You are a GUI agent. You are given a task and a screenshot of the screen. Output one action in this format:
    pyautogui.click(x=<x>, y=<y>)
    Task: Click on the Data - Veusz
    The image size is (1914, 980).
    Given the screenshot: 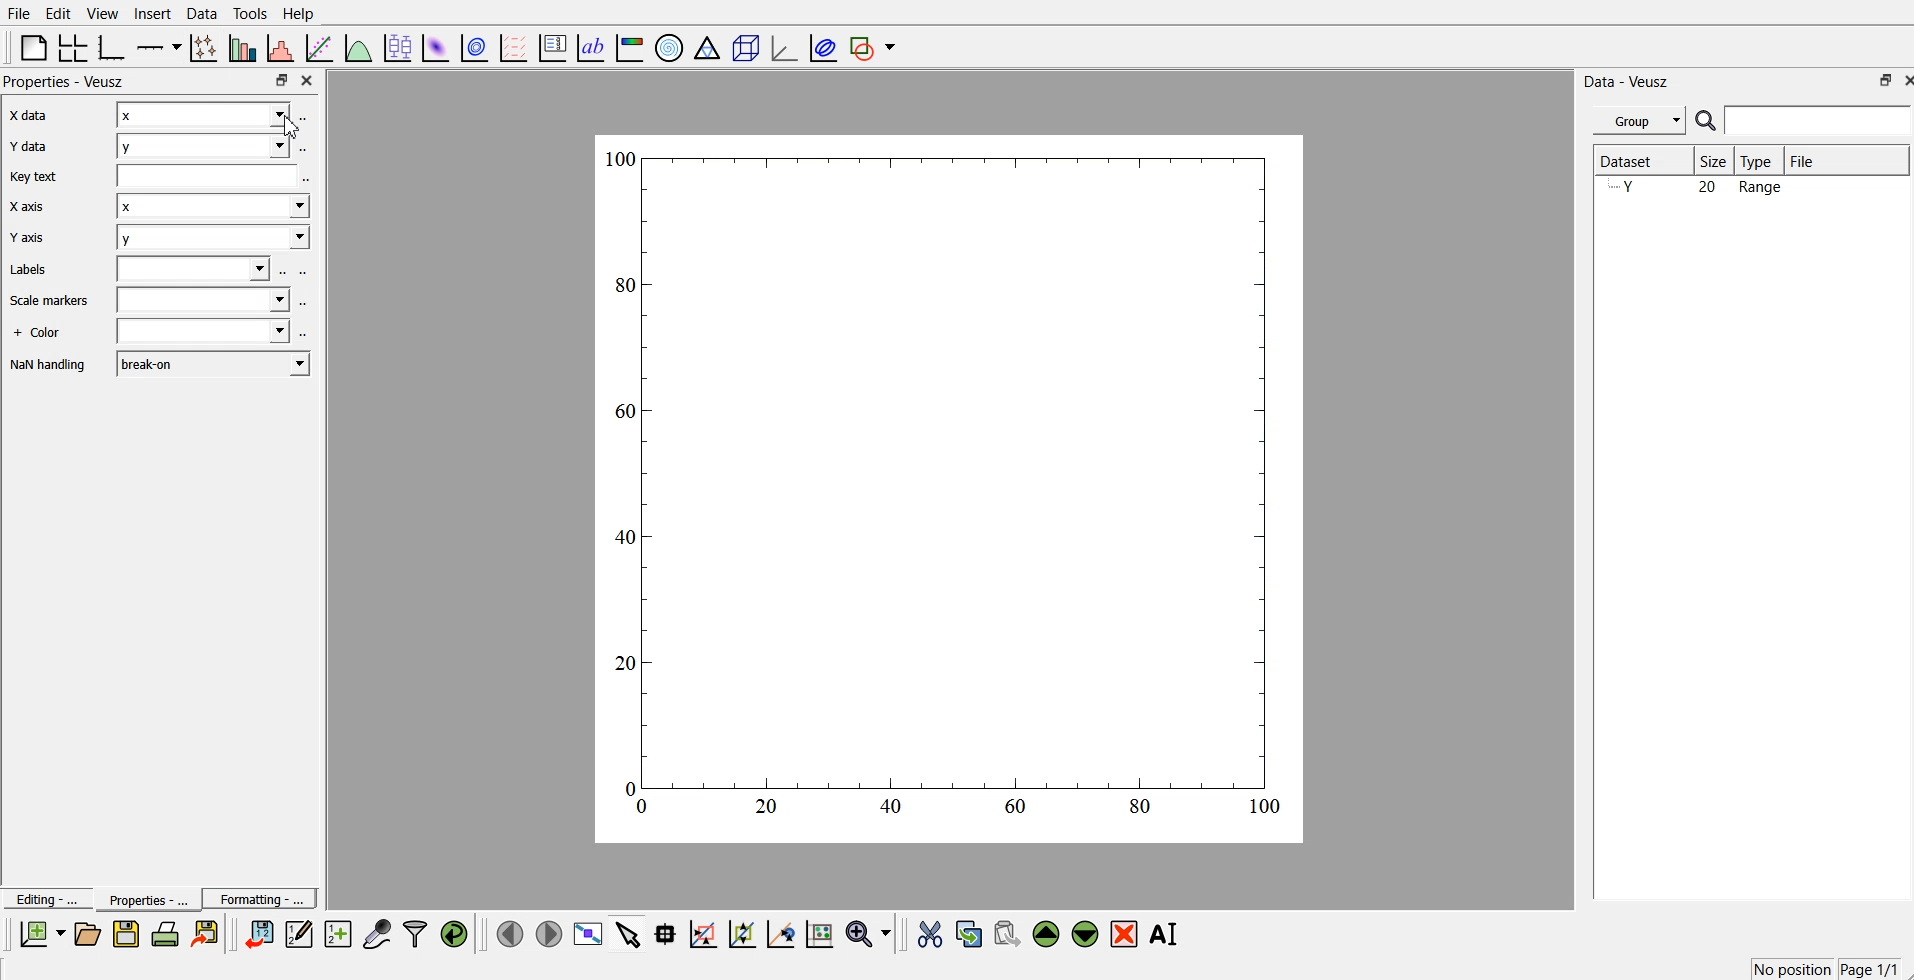 What is the action you would take?
    pyautogui.click(x=1634, y=80)
    